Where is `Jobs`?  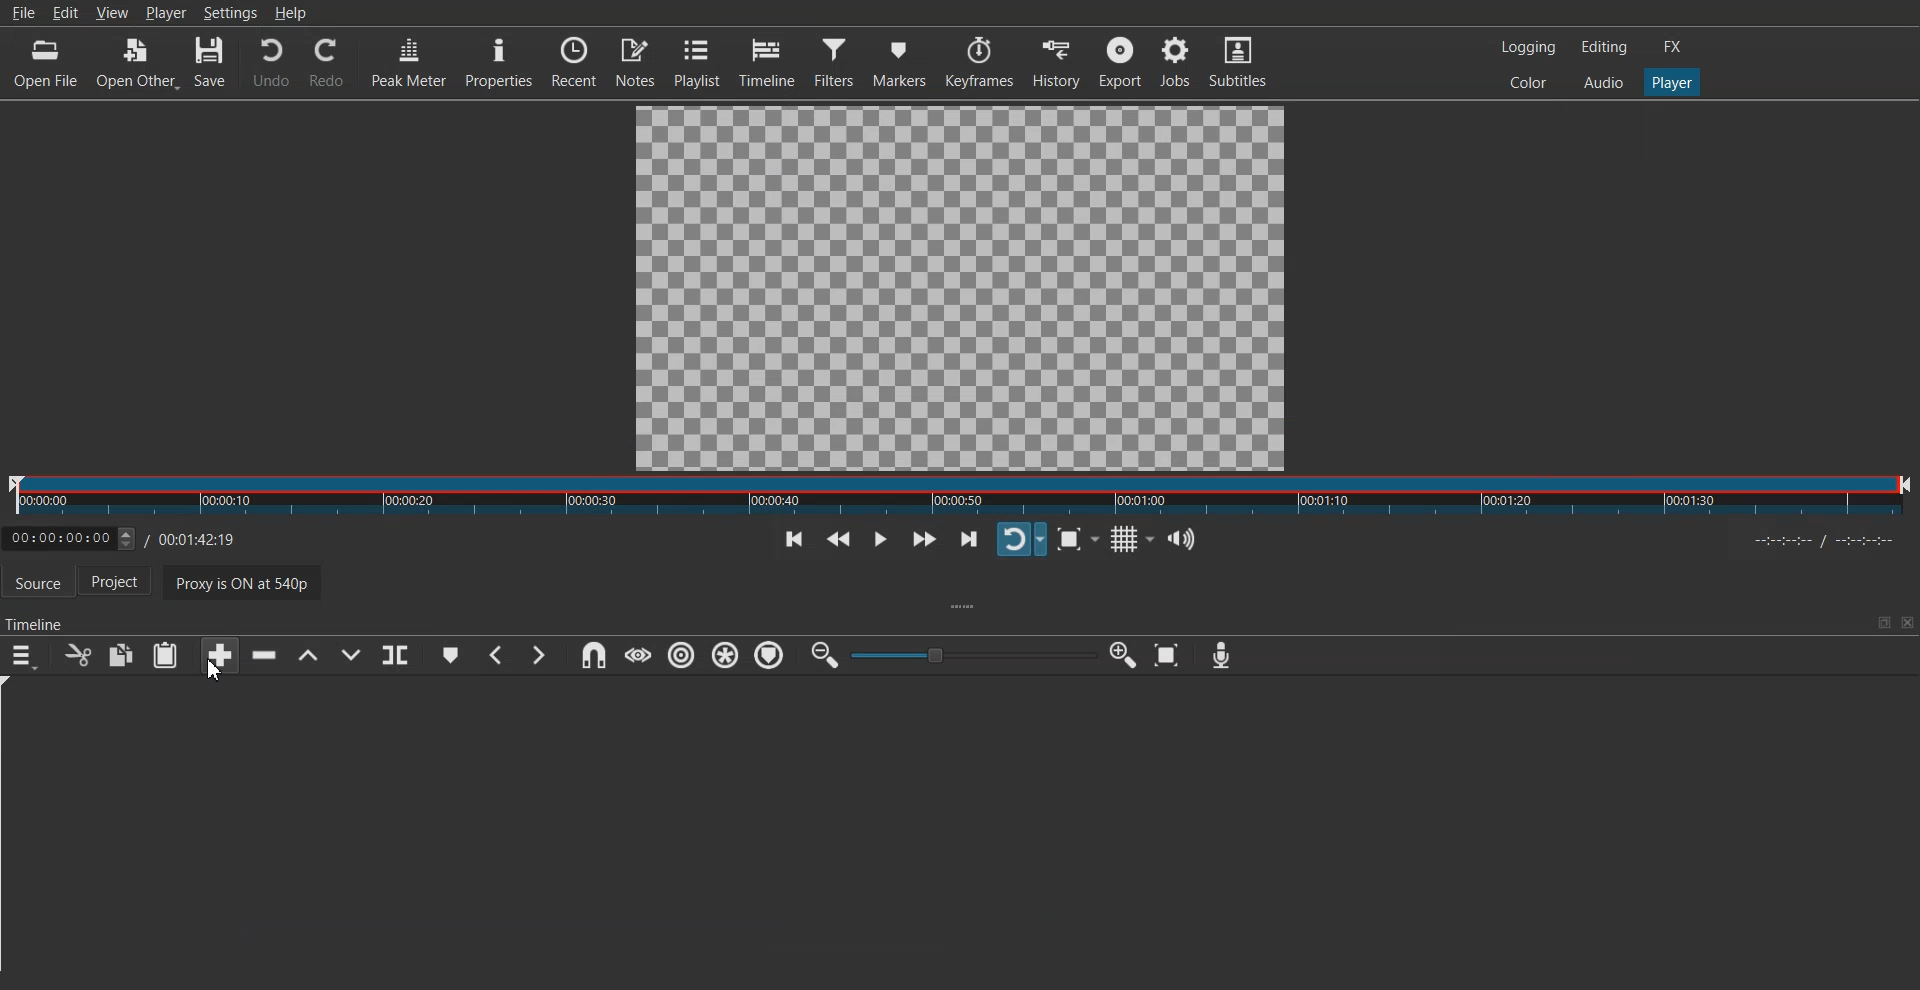
Jobs is located at coordinates (1174, 60).